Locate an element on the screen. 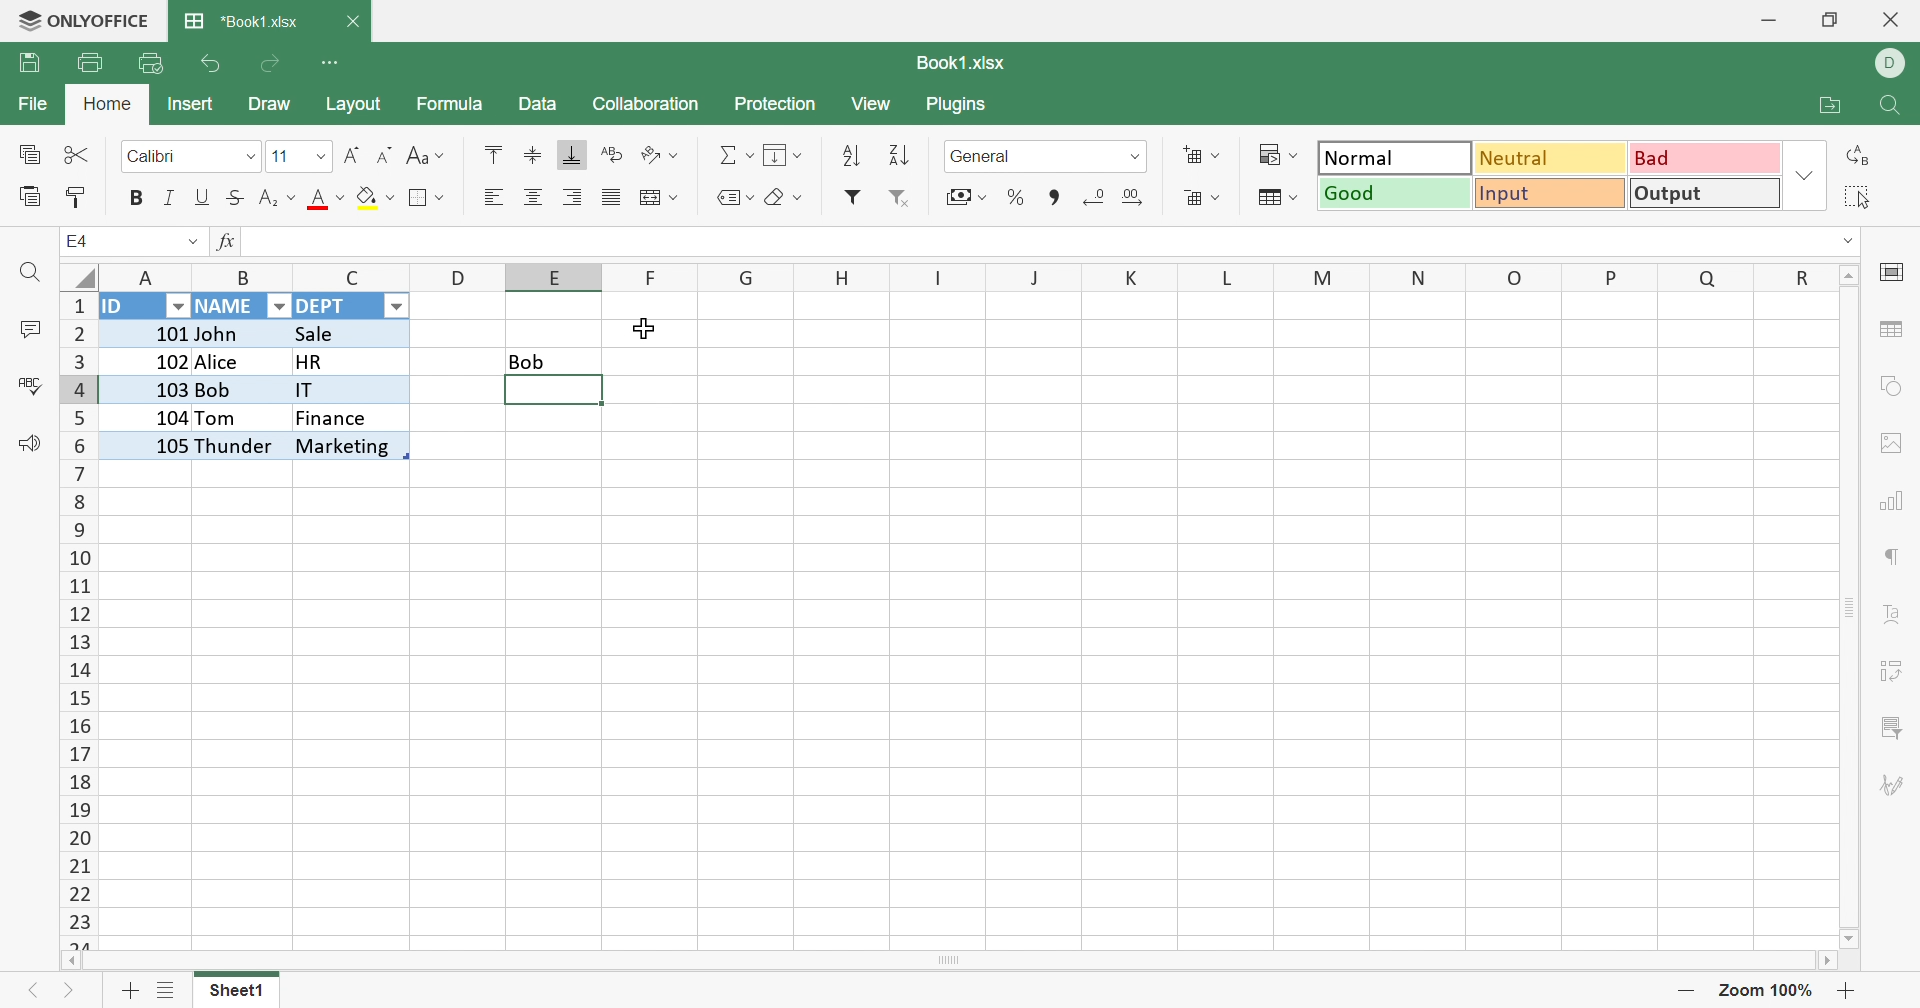  Underline is located at coordinates (203, 200).